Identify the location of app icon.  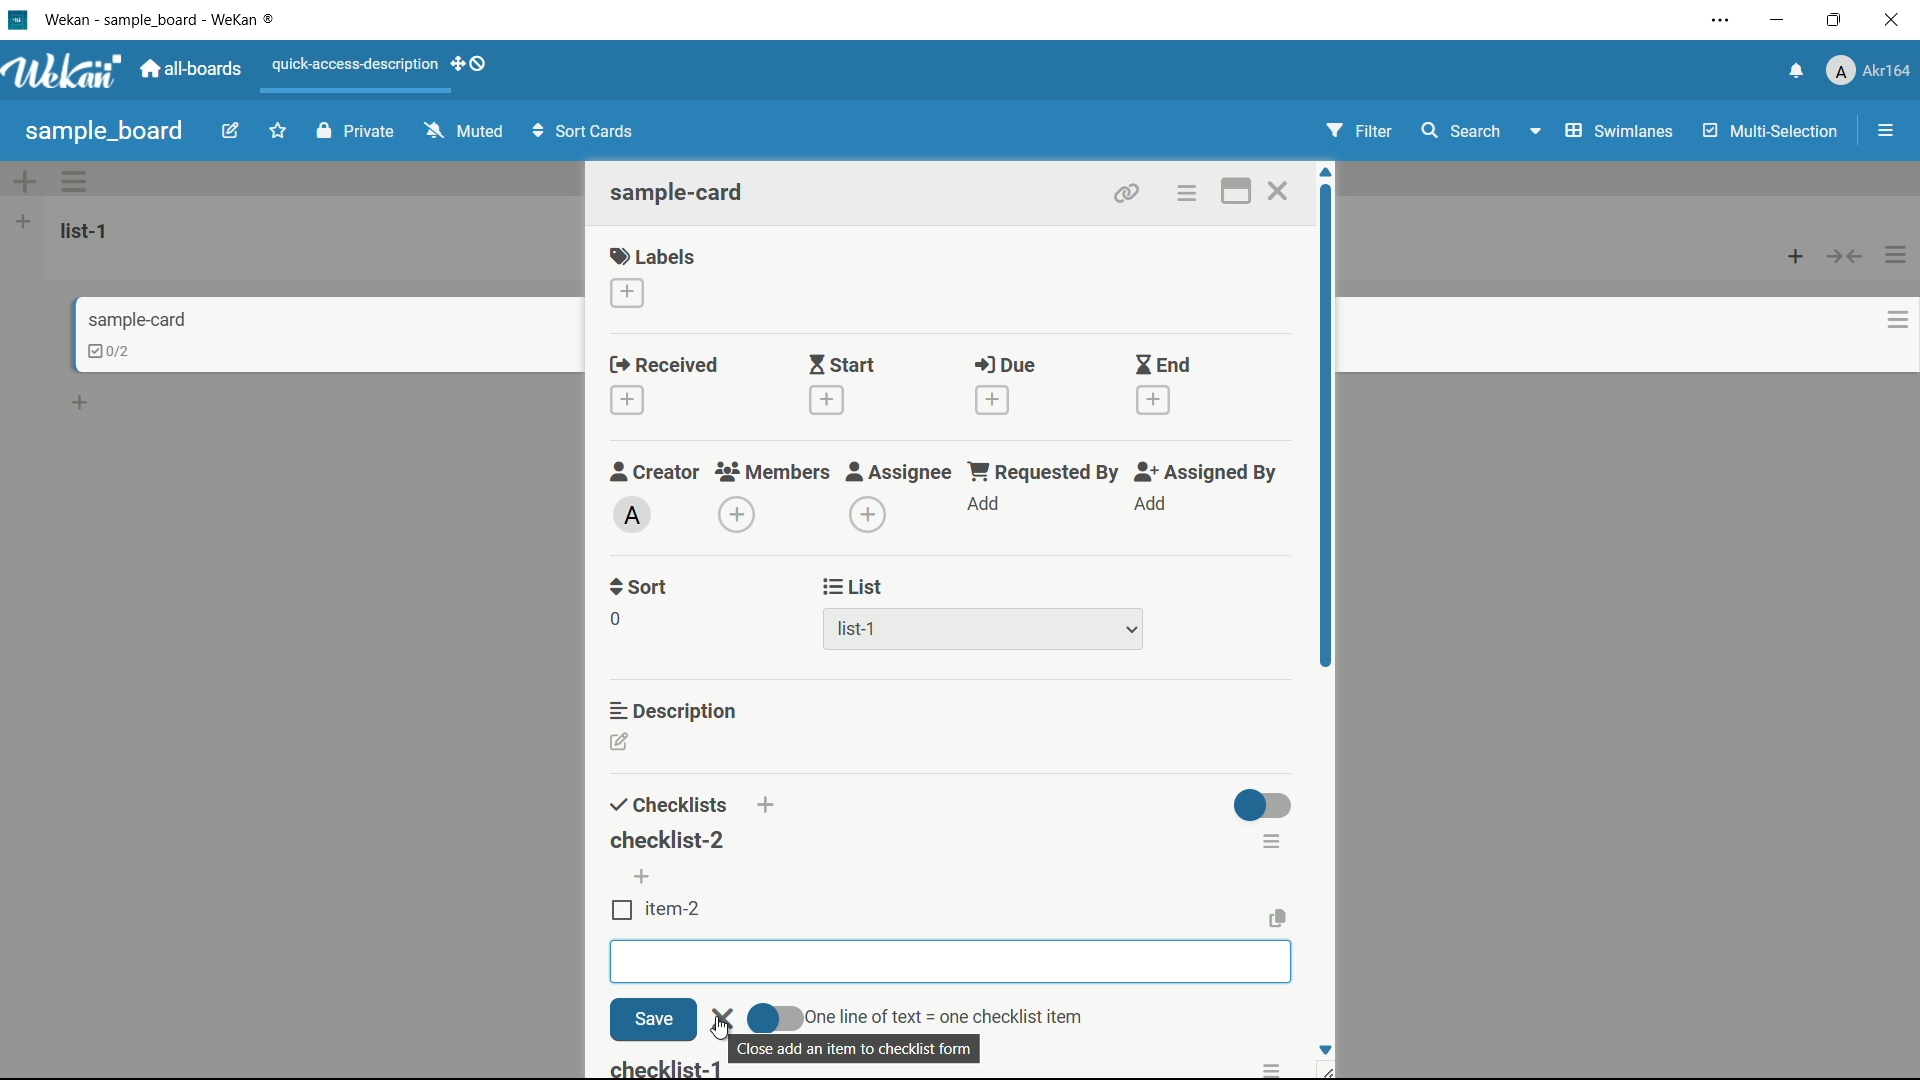
(17, 19).